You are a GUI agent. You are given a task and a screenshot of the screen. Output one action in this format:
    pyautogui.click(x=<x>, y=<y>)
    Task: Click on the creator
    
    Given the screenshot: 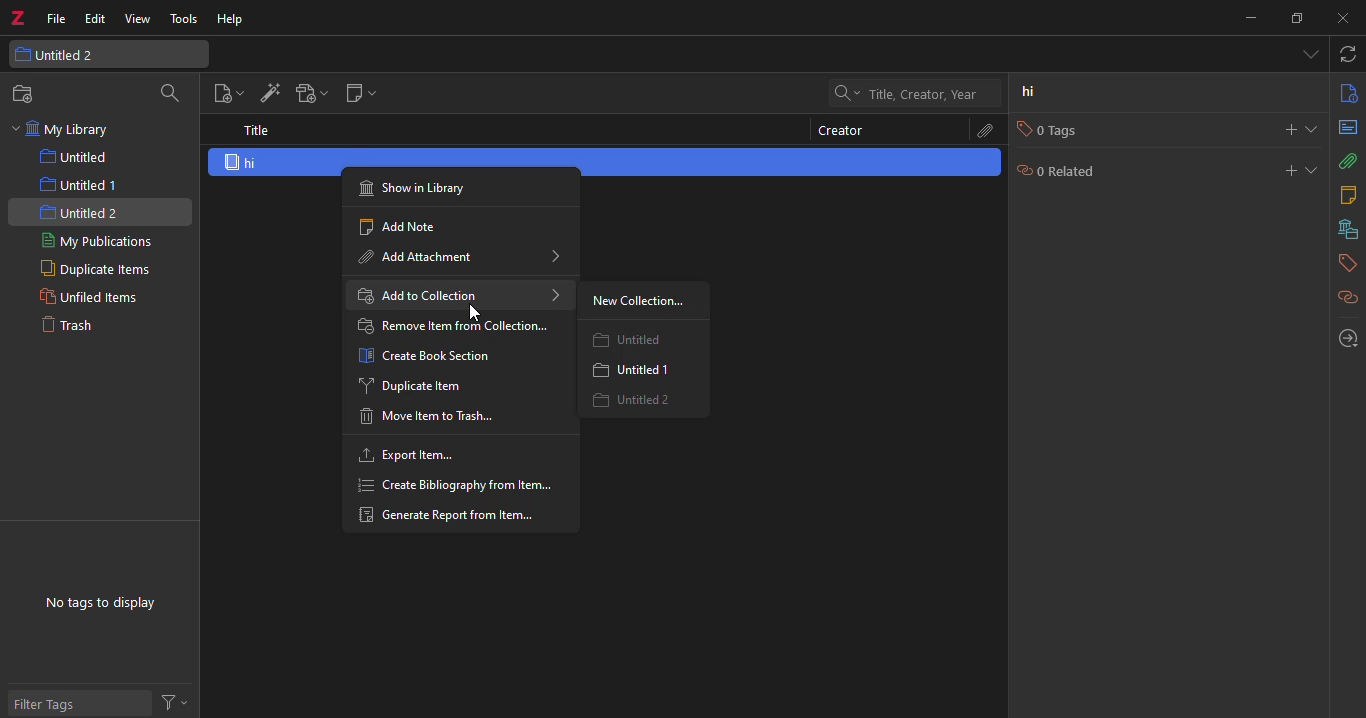 What is the action you would take?
    pyautogui.click(x=844, y=133)
    